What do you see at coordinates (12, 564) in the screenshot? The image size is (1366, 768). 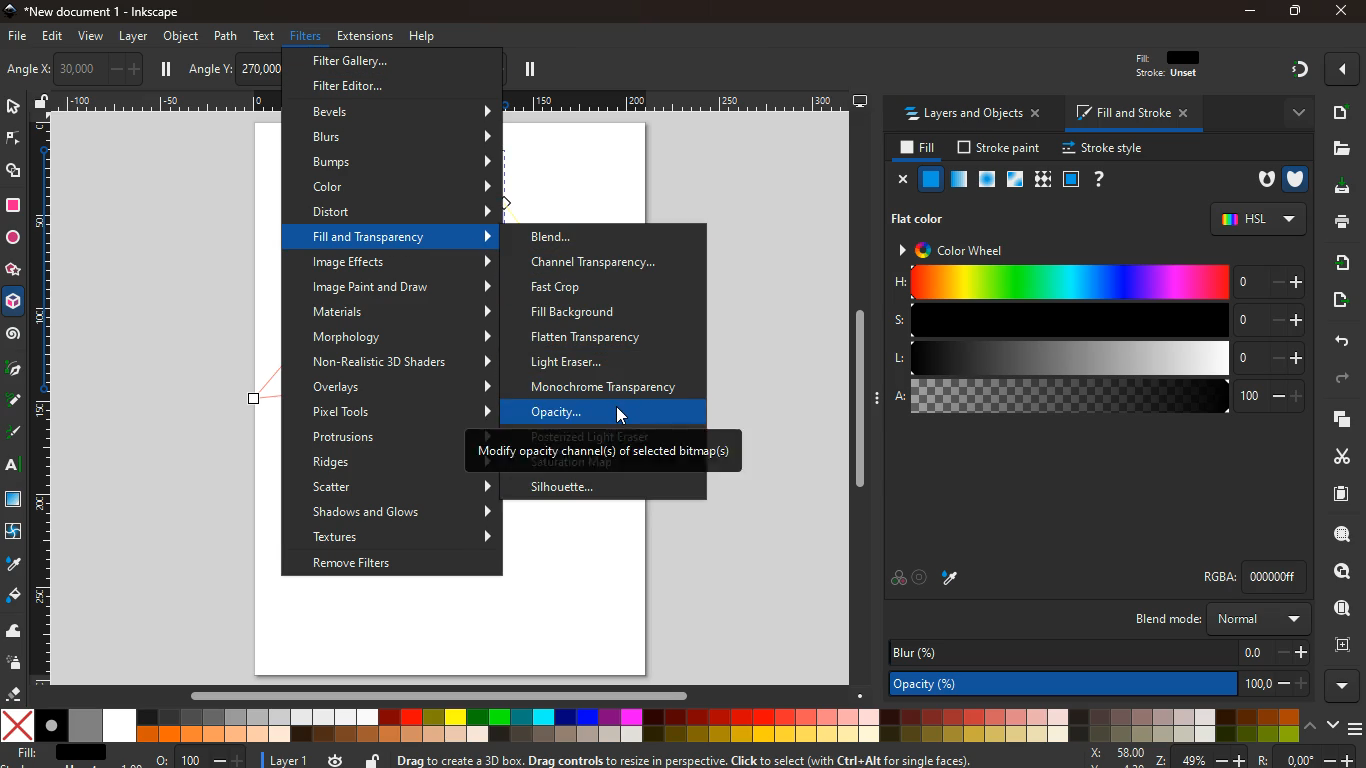 I see `drop` at bounding box center [12, 564].